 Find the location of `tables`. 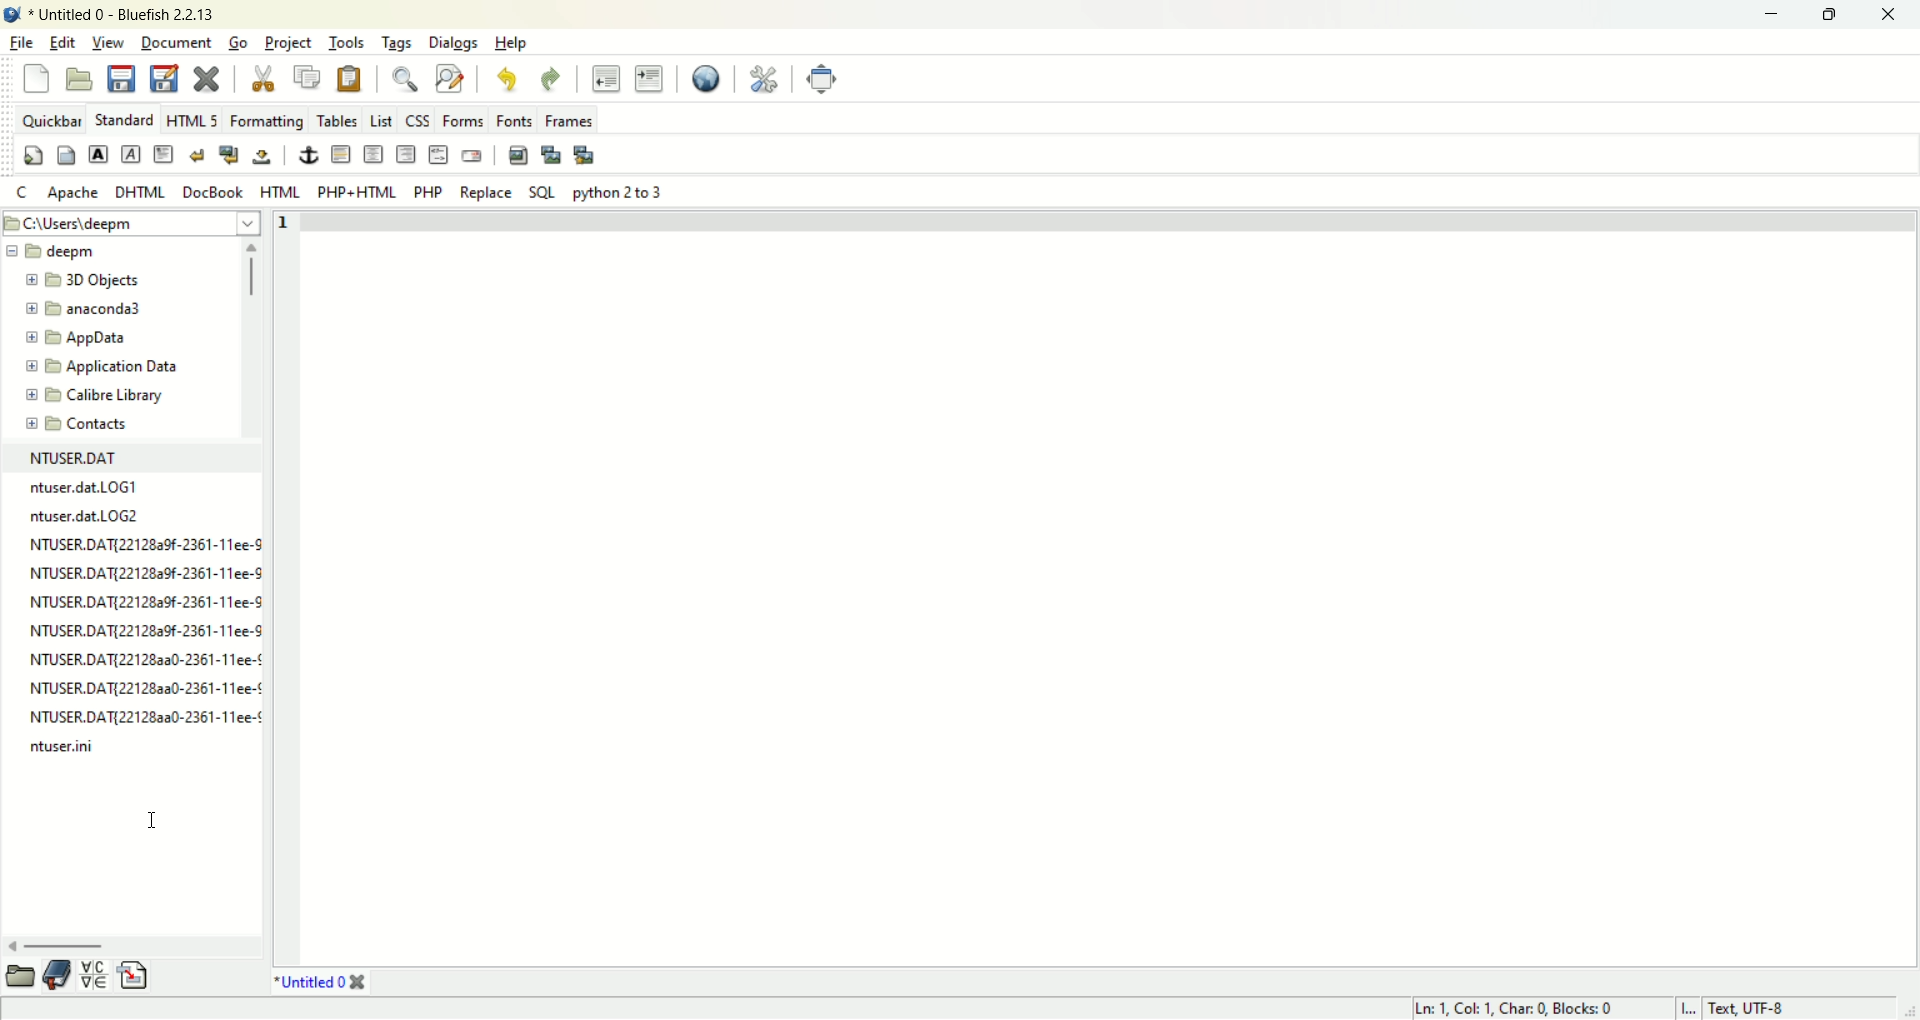

tables is located at coordinates (337, 120).